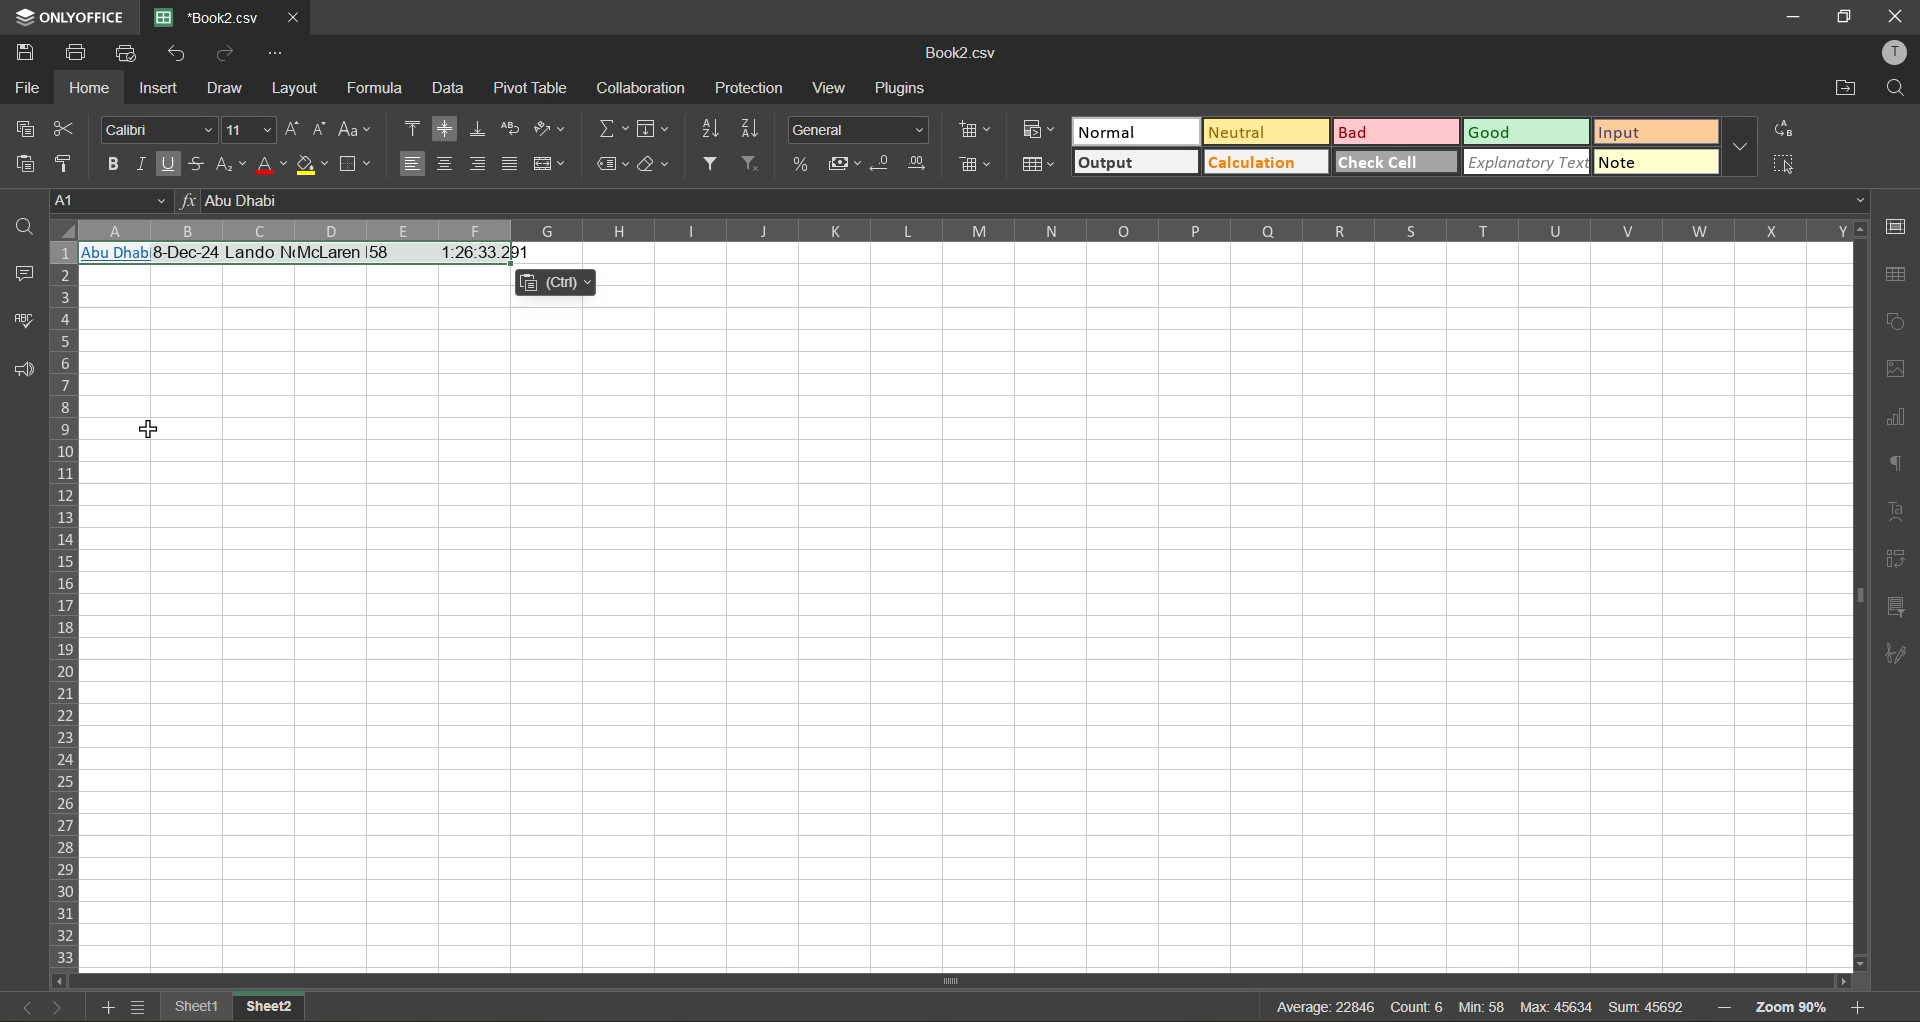 The width and height of the screenshot is (1920, 1022). I want to click on insert, so click(161, 91).